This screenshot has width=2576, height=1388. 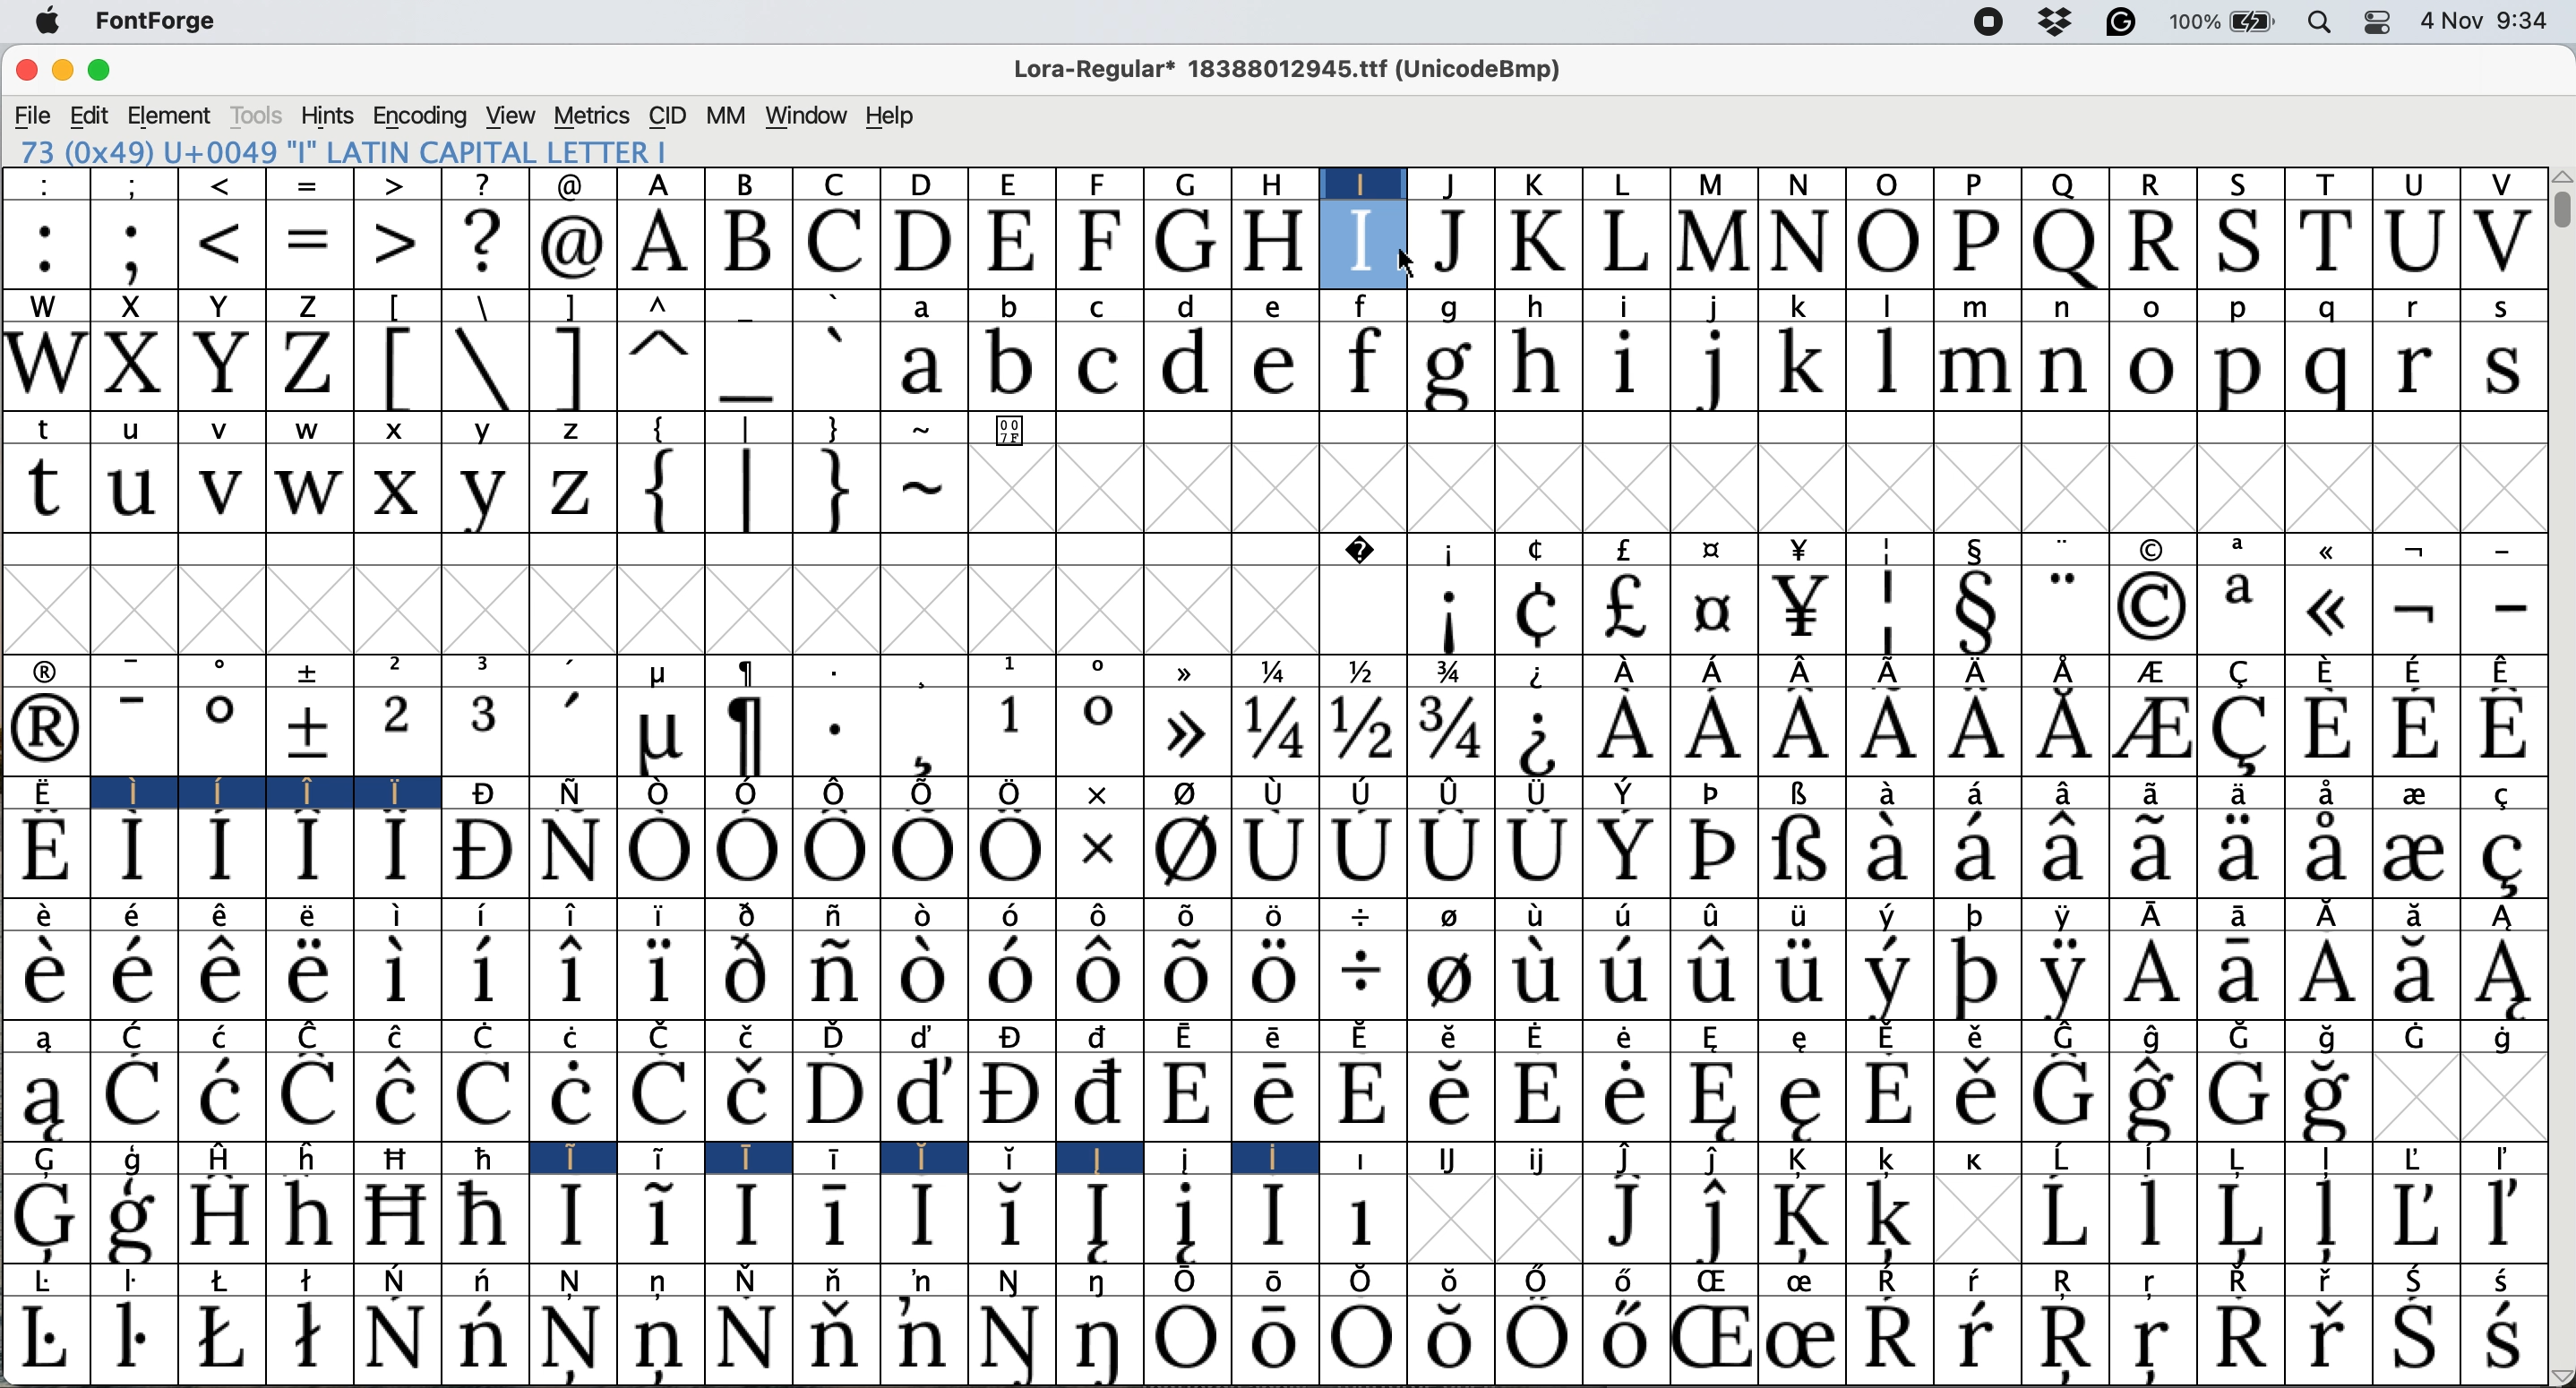 What do you see at coordinates (751, 183) in the screenshot?
I see `B` at bounding box center [751, 183].